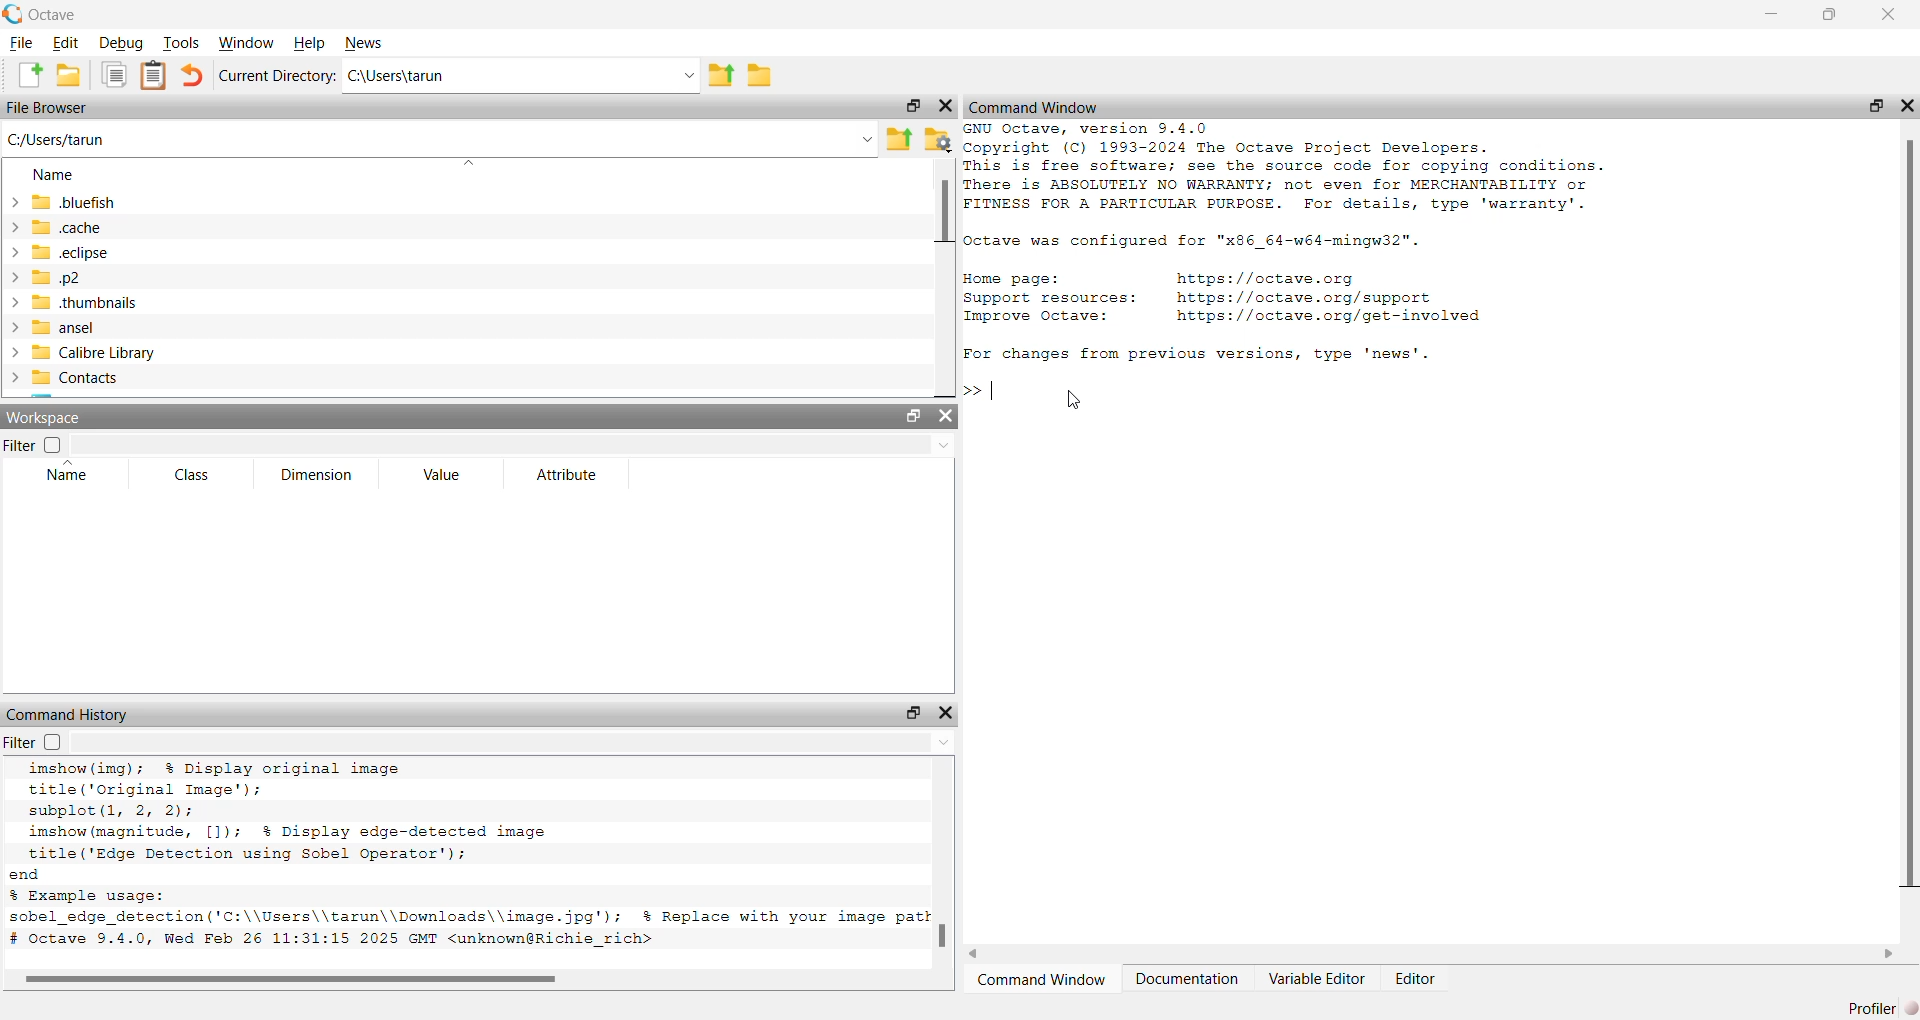  What do you see at coordinates (91, 351) in the screenshot?
I see ` Calibre Library` at bounding box center [91, 351].